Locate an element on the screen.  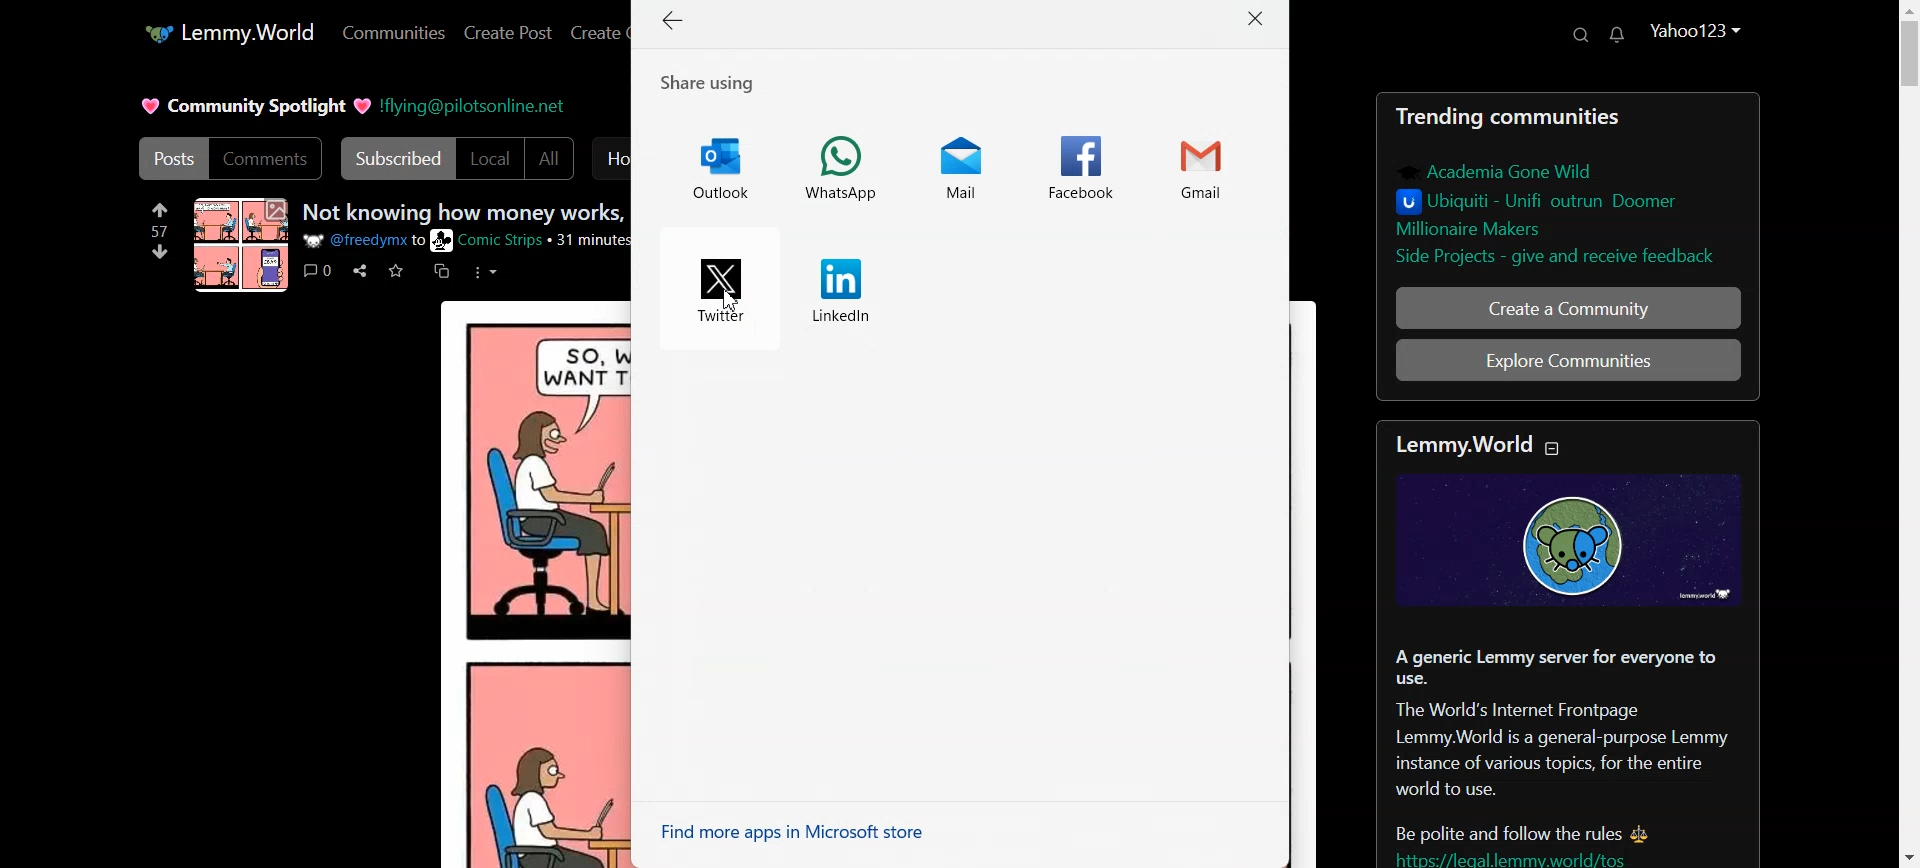
Comments is located at coordinates (267, 159).